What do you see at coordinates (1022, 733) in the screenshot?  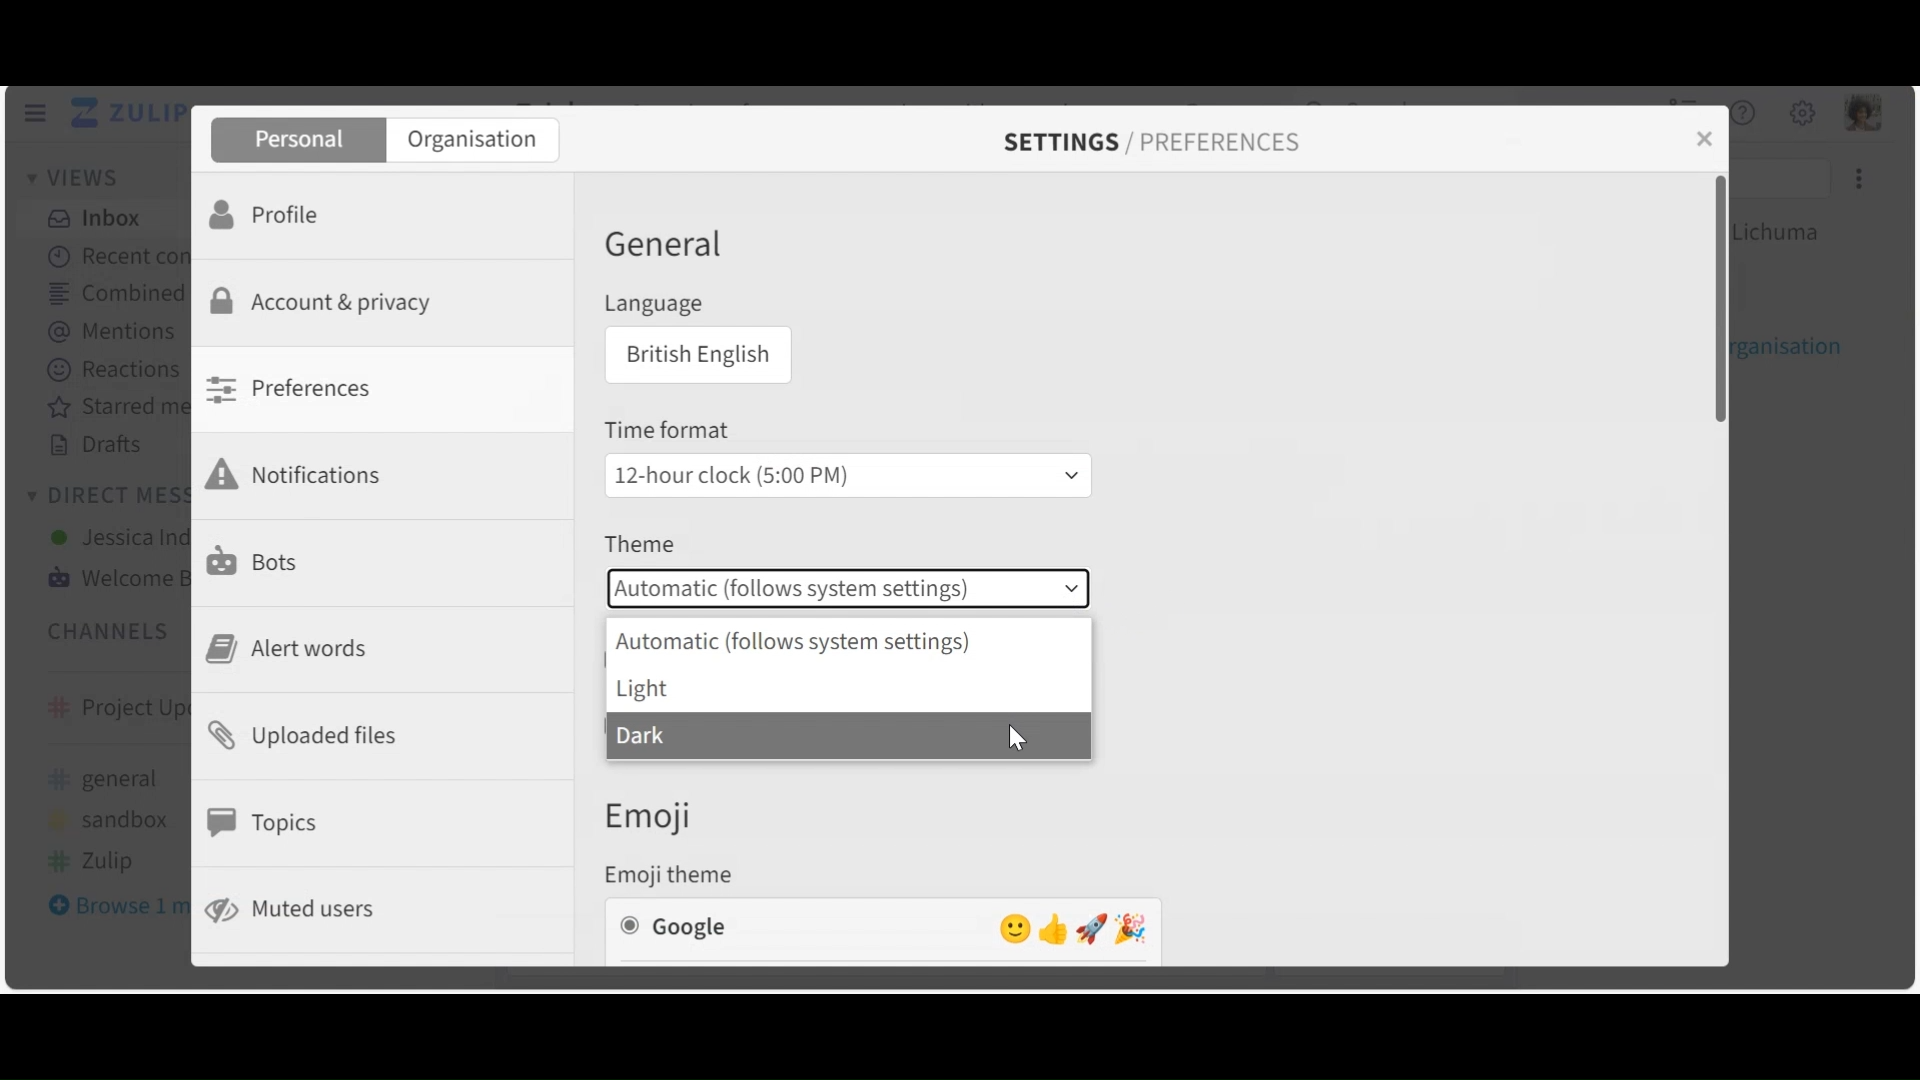 I see `Cursor` at bounding box center [1022, 733].